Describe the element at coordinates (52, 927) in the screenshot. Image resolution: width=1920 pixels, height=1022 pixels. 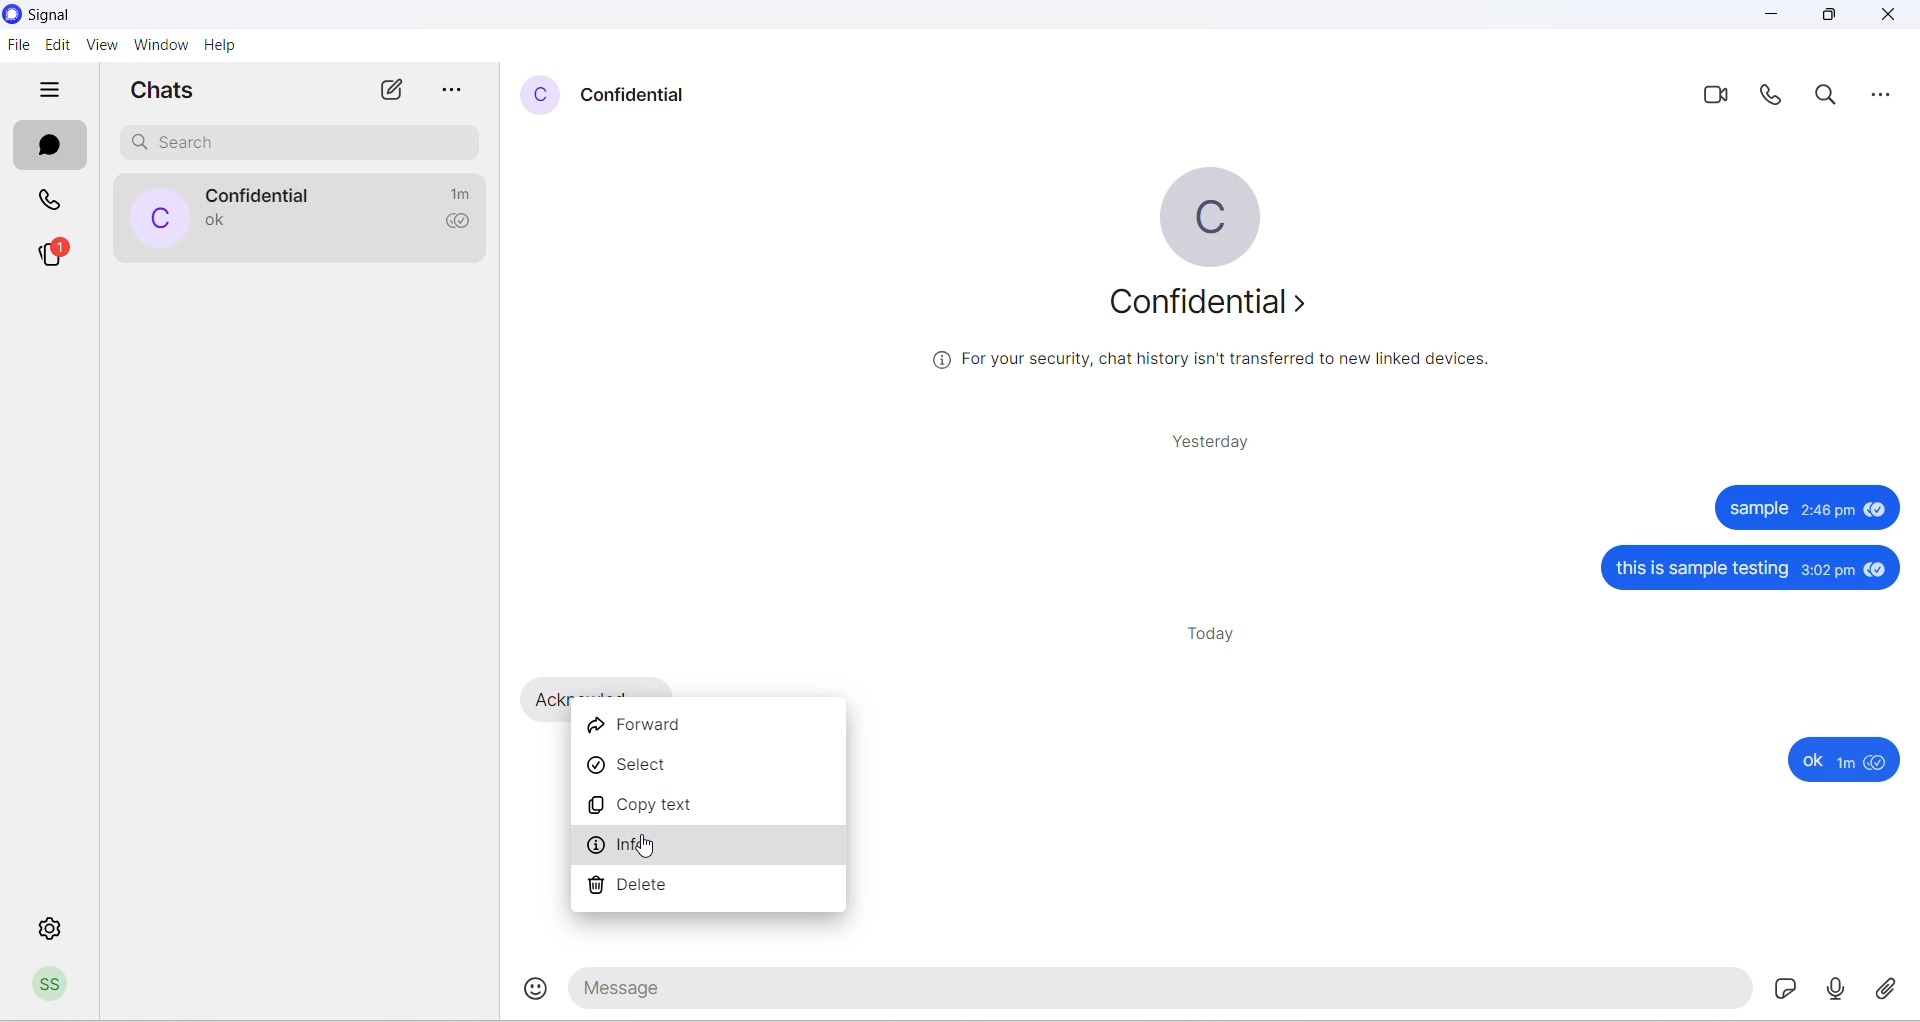
I see `settings` at that location.